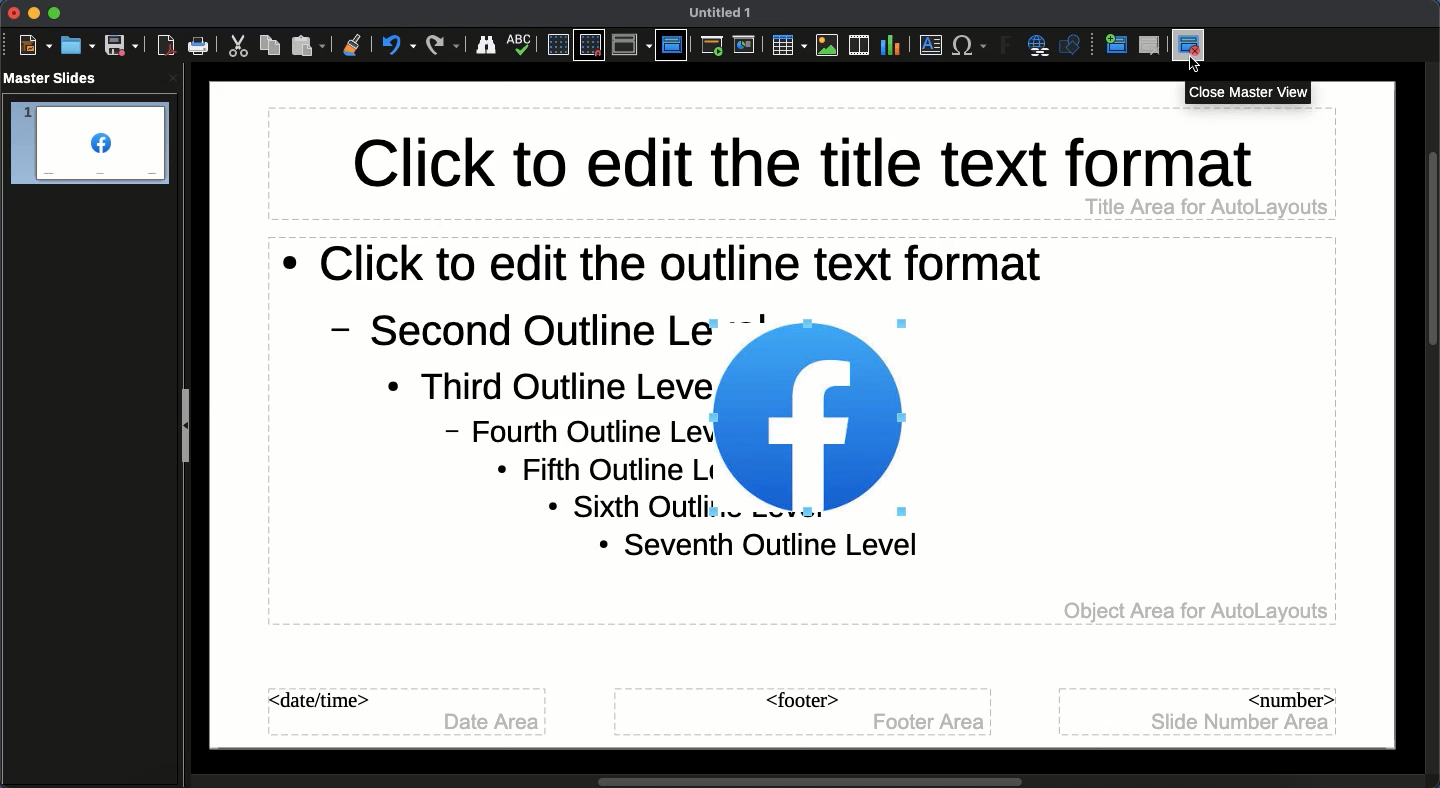 Image resolution: width=1440 pixels, height=788 pixels. Describe the element at coordinates (199, 46) in the screenshot. I see `Print` at that location.